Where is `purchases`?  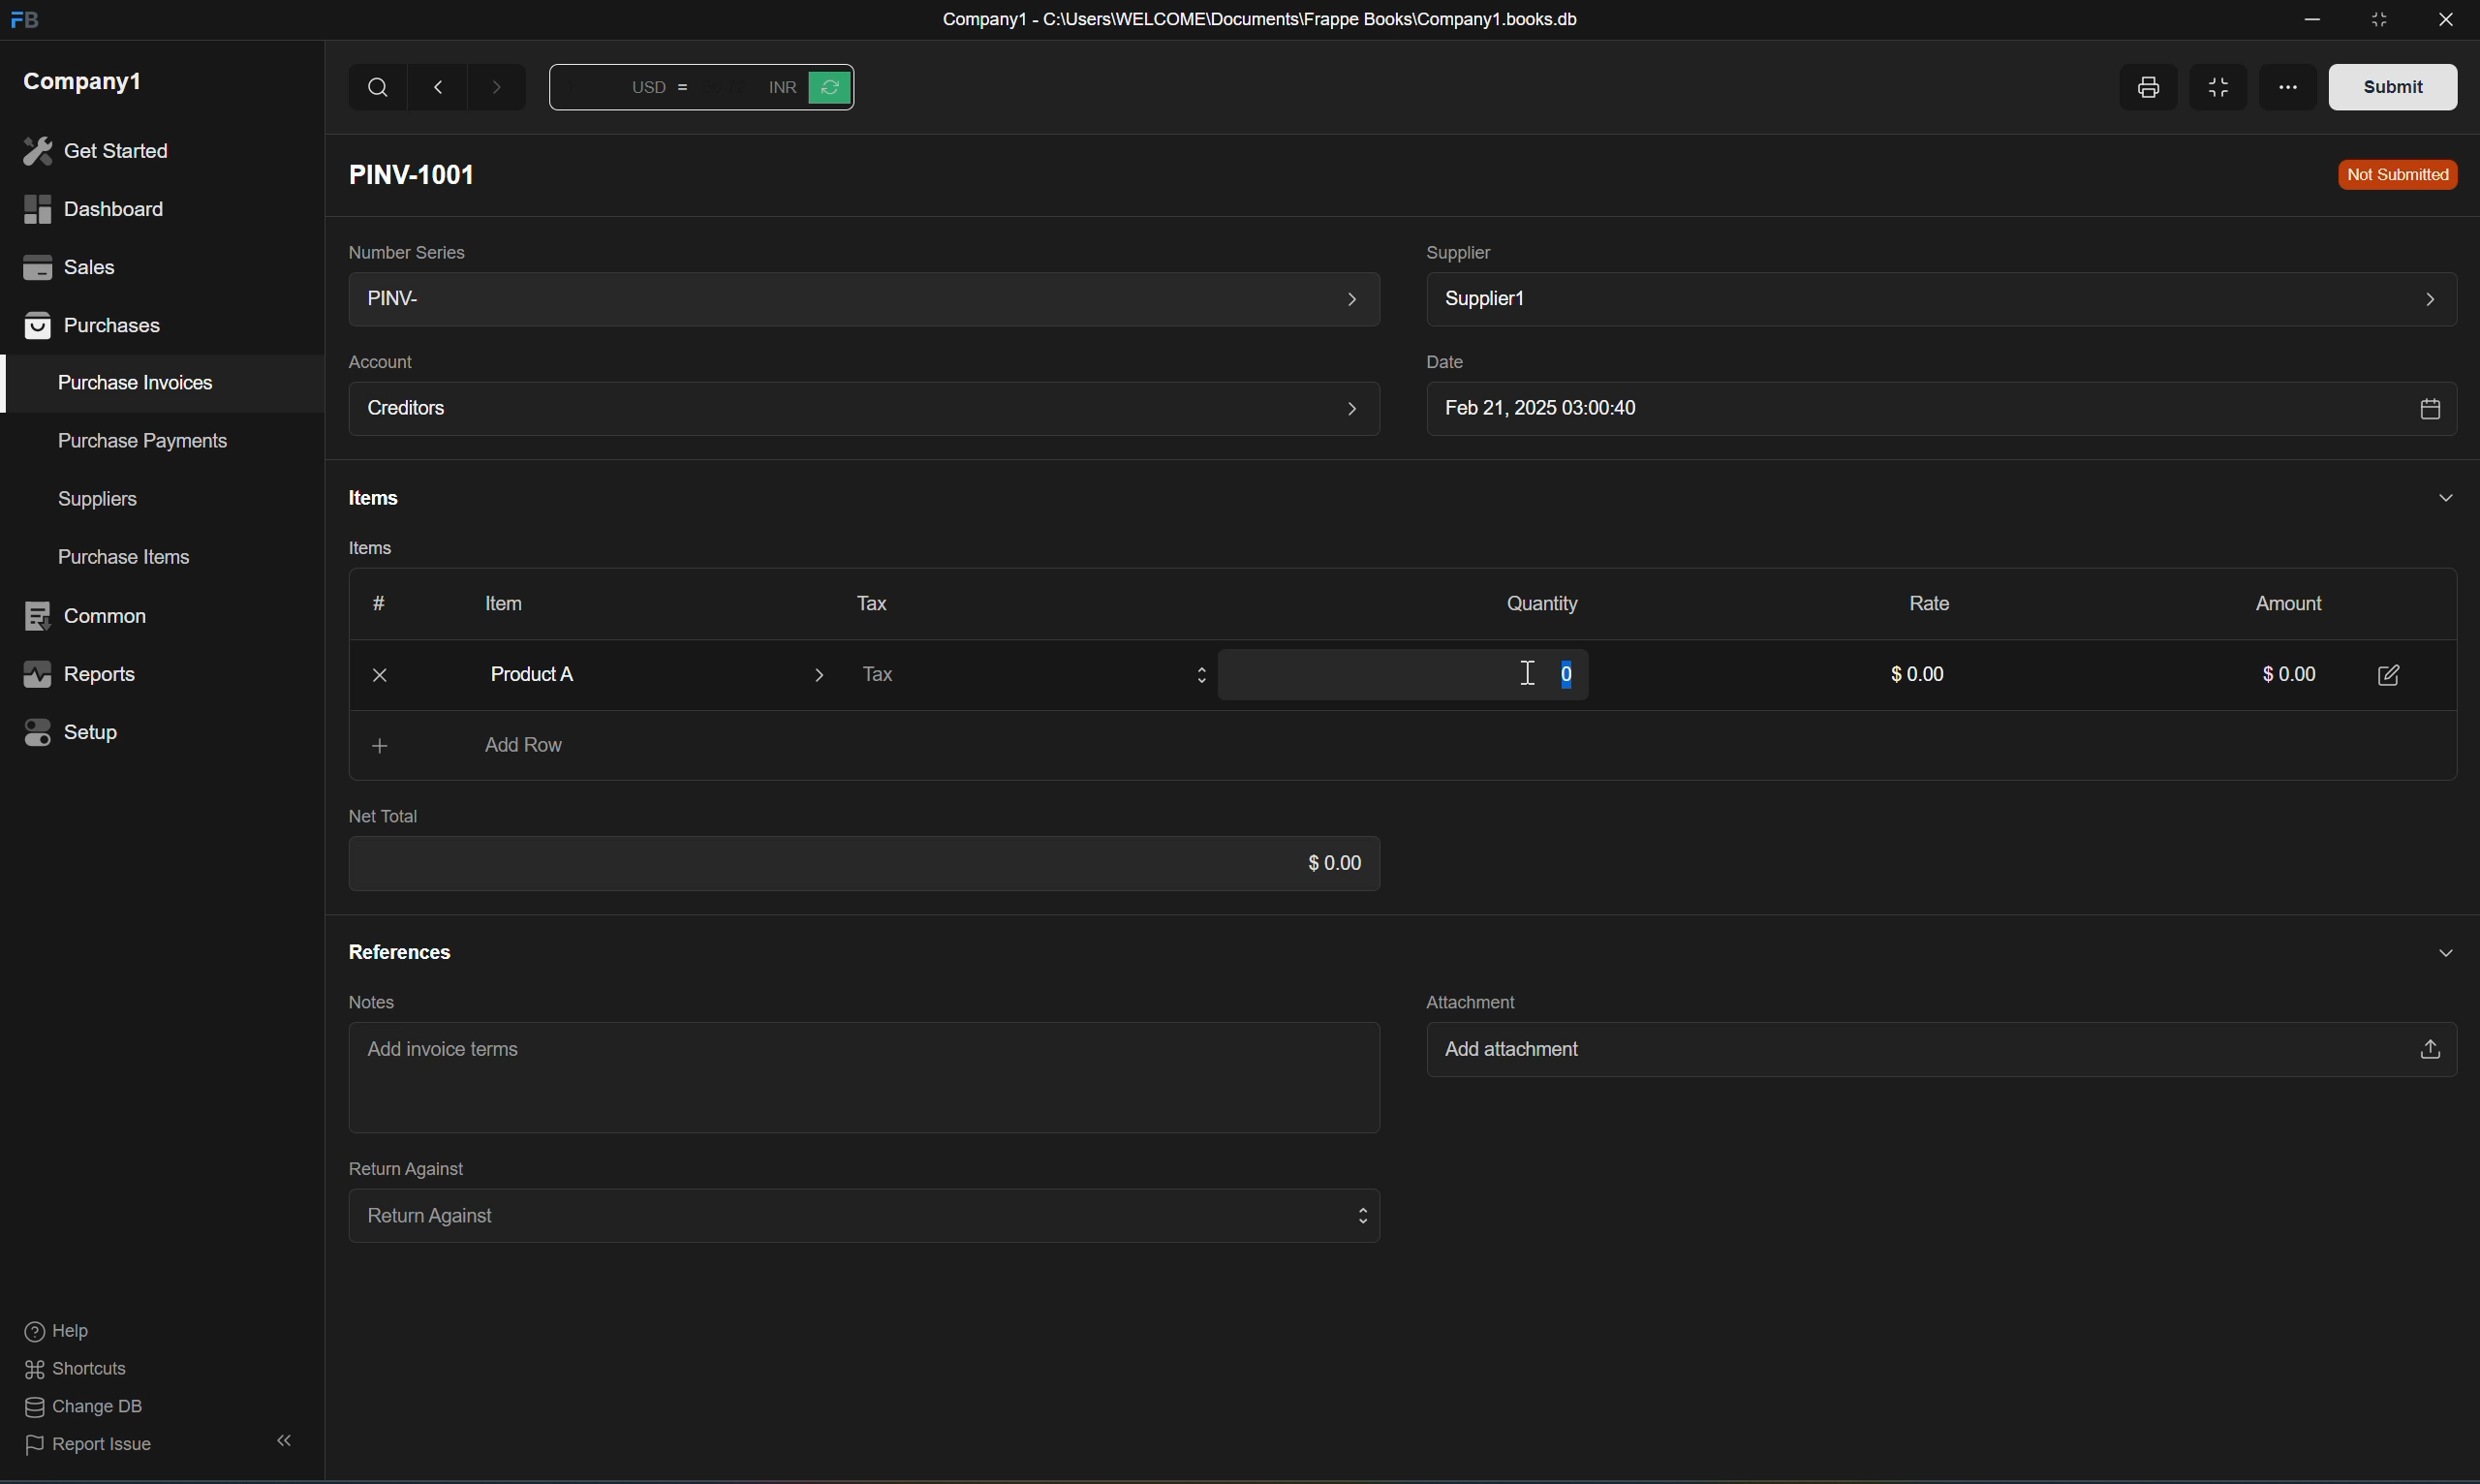 purchases is located at coordinates (96, 328).